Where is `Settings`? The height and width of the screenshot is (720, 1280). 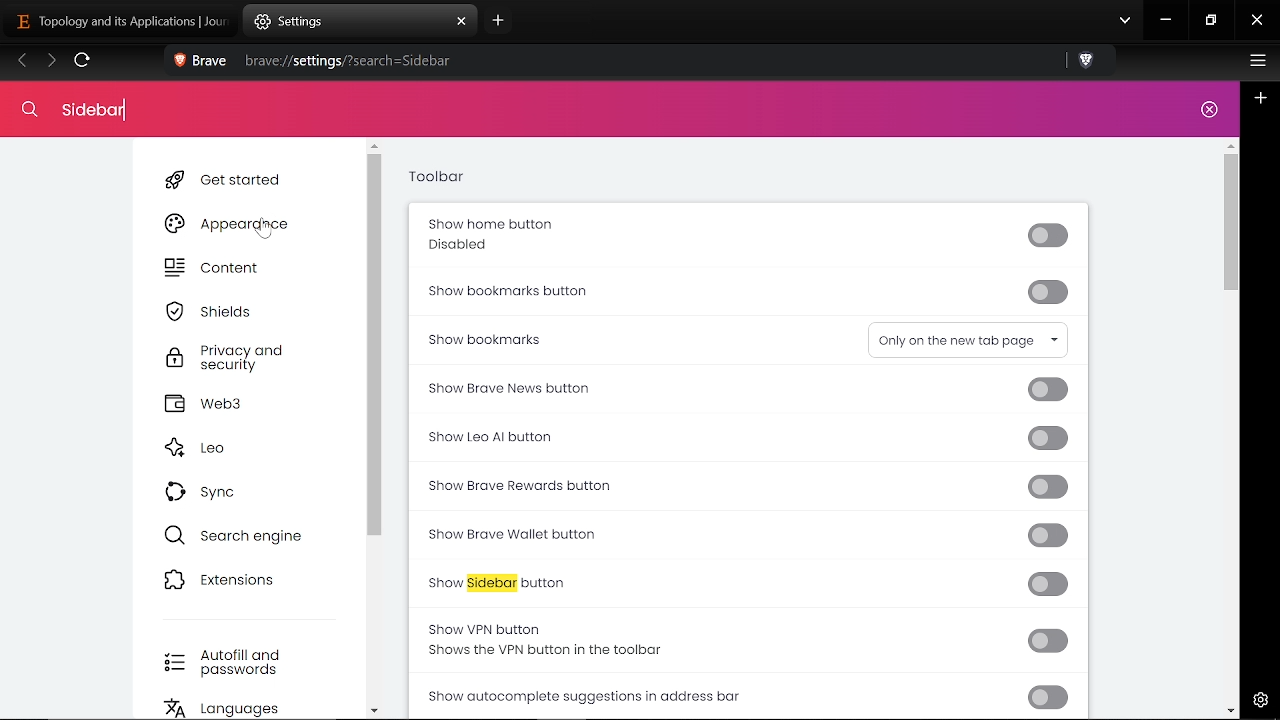
Settings is located at coordinates (1257, 699).